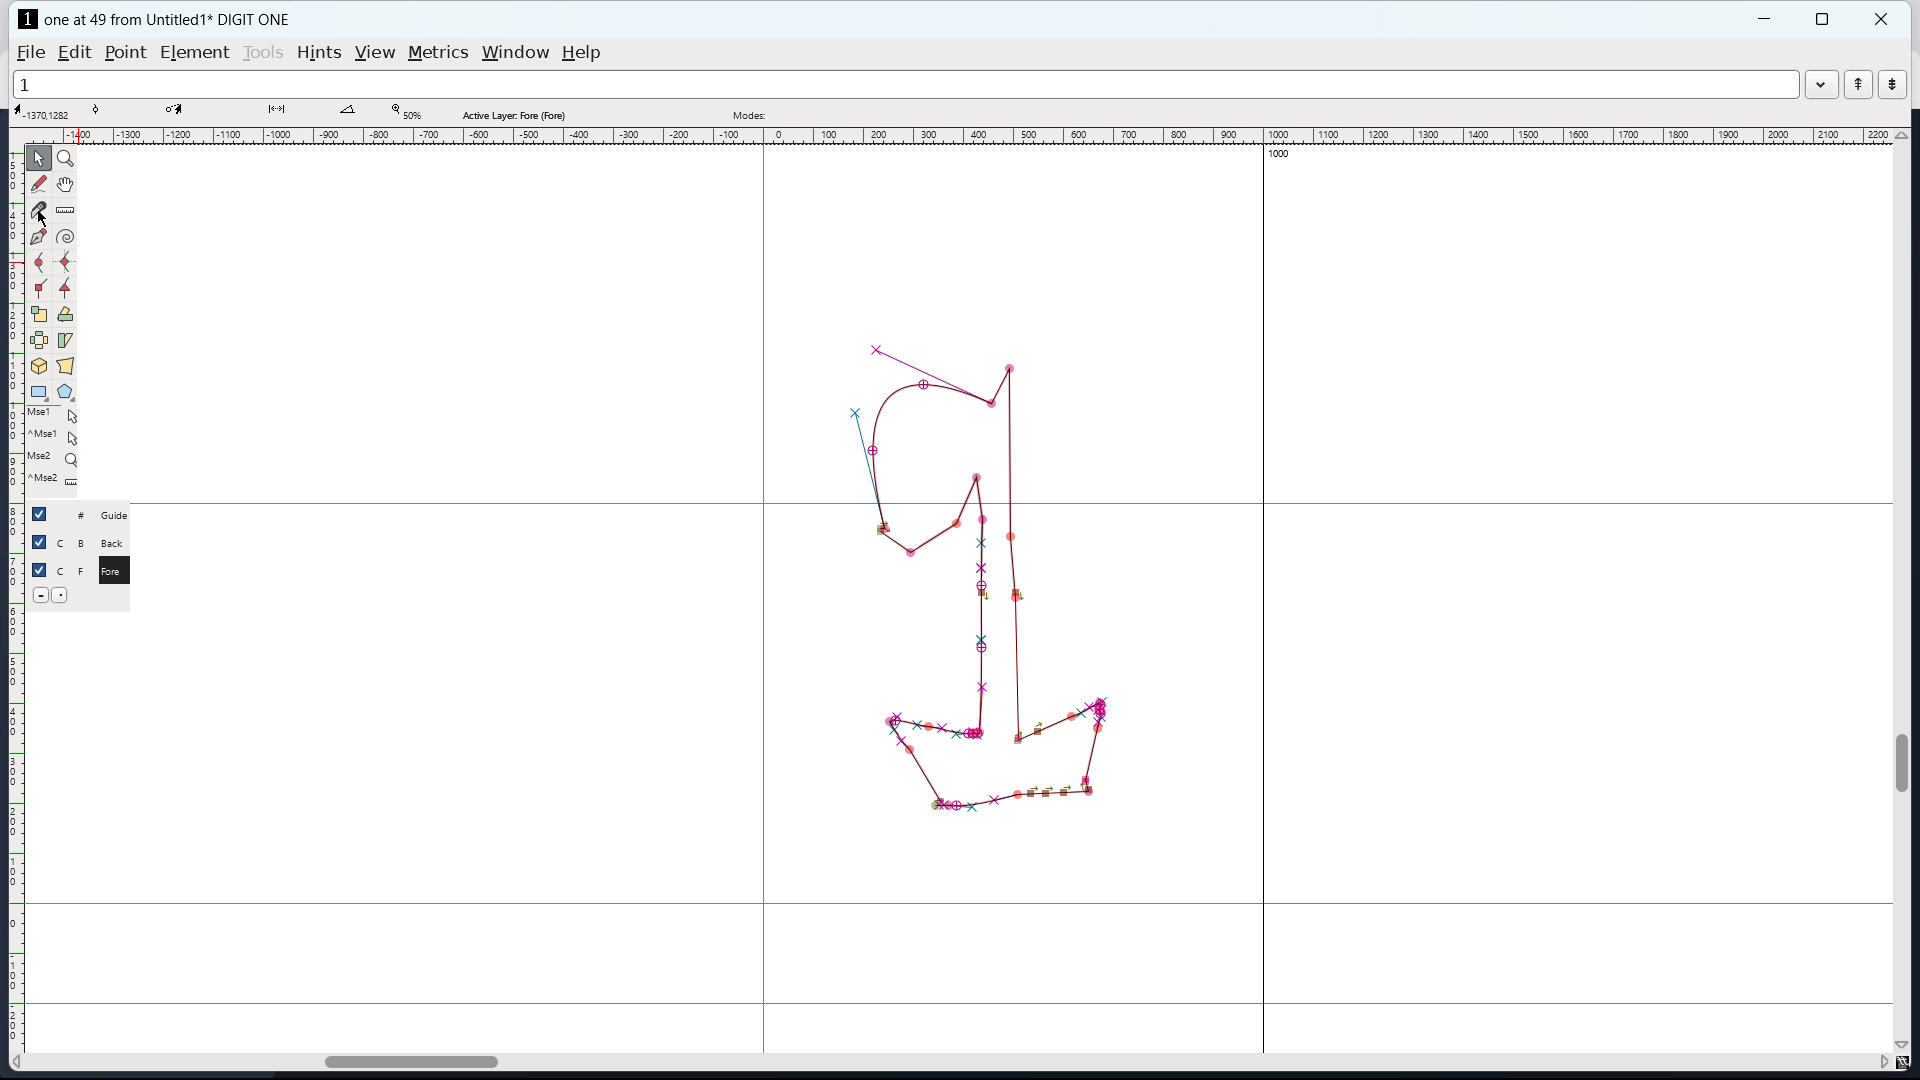 The image size is (1920, 1080). What do you see at coordinates (401, 1059) in the screenshot?
I see `horizontal scrollbar` at bounding box center [401, 1059].